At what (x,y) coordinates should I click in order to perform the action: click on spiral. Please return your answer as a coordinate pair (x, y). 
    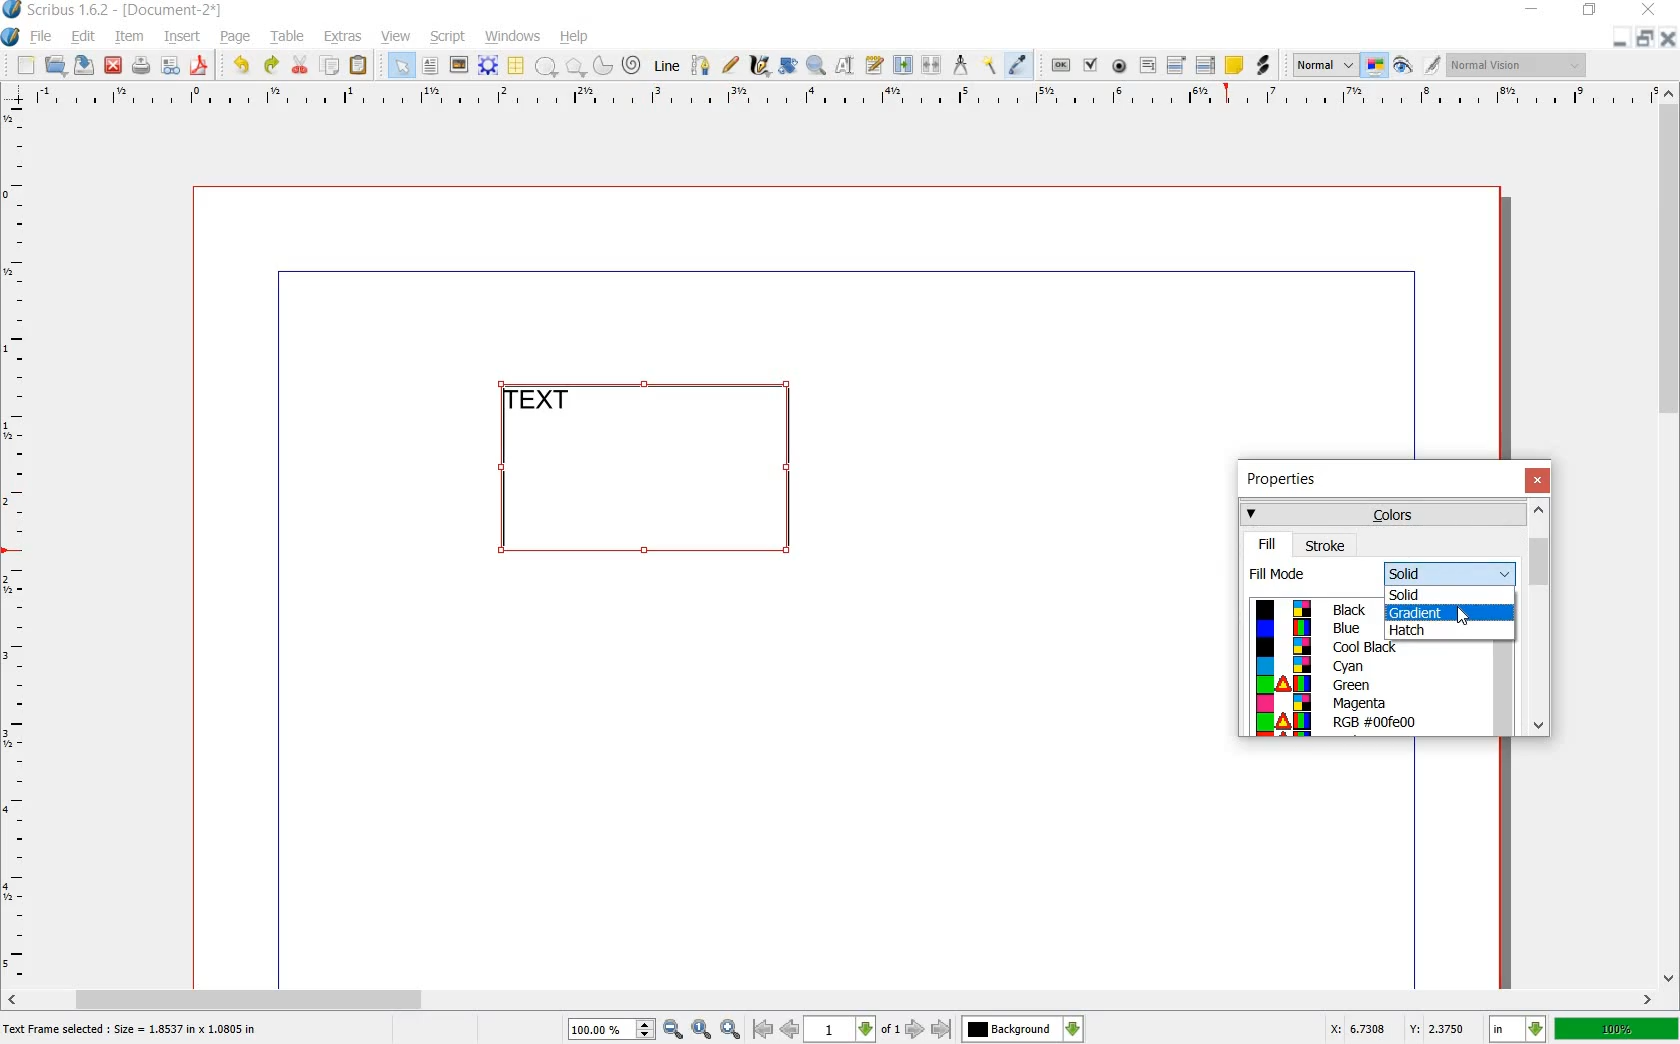
    Looking at the image, I should click on (633, 64).